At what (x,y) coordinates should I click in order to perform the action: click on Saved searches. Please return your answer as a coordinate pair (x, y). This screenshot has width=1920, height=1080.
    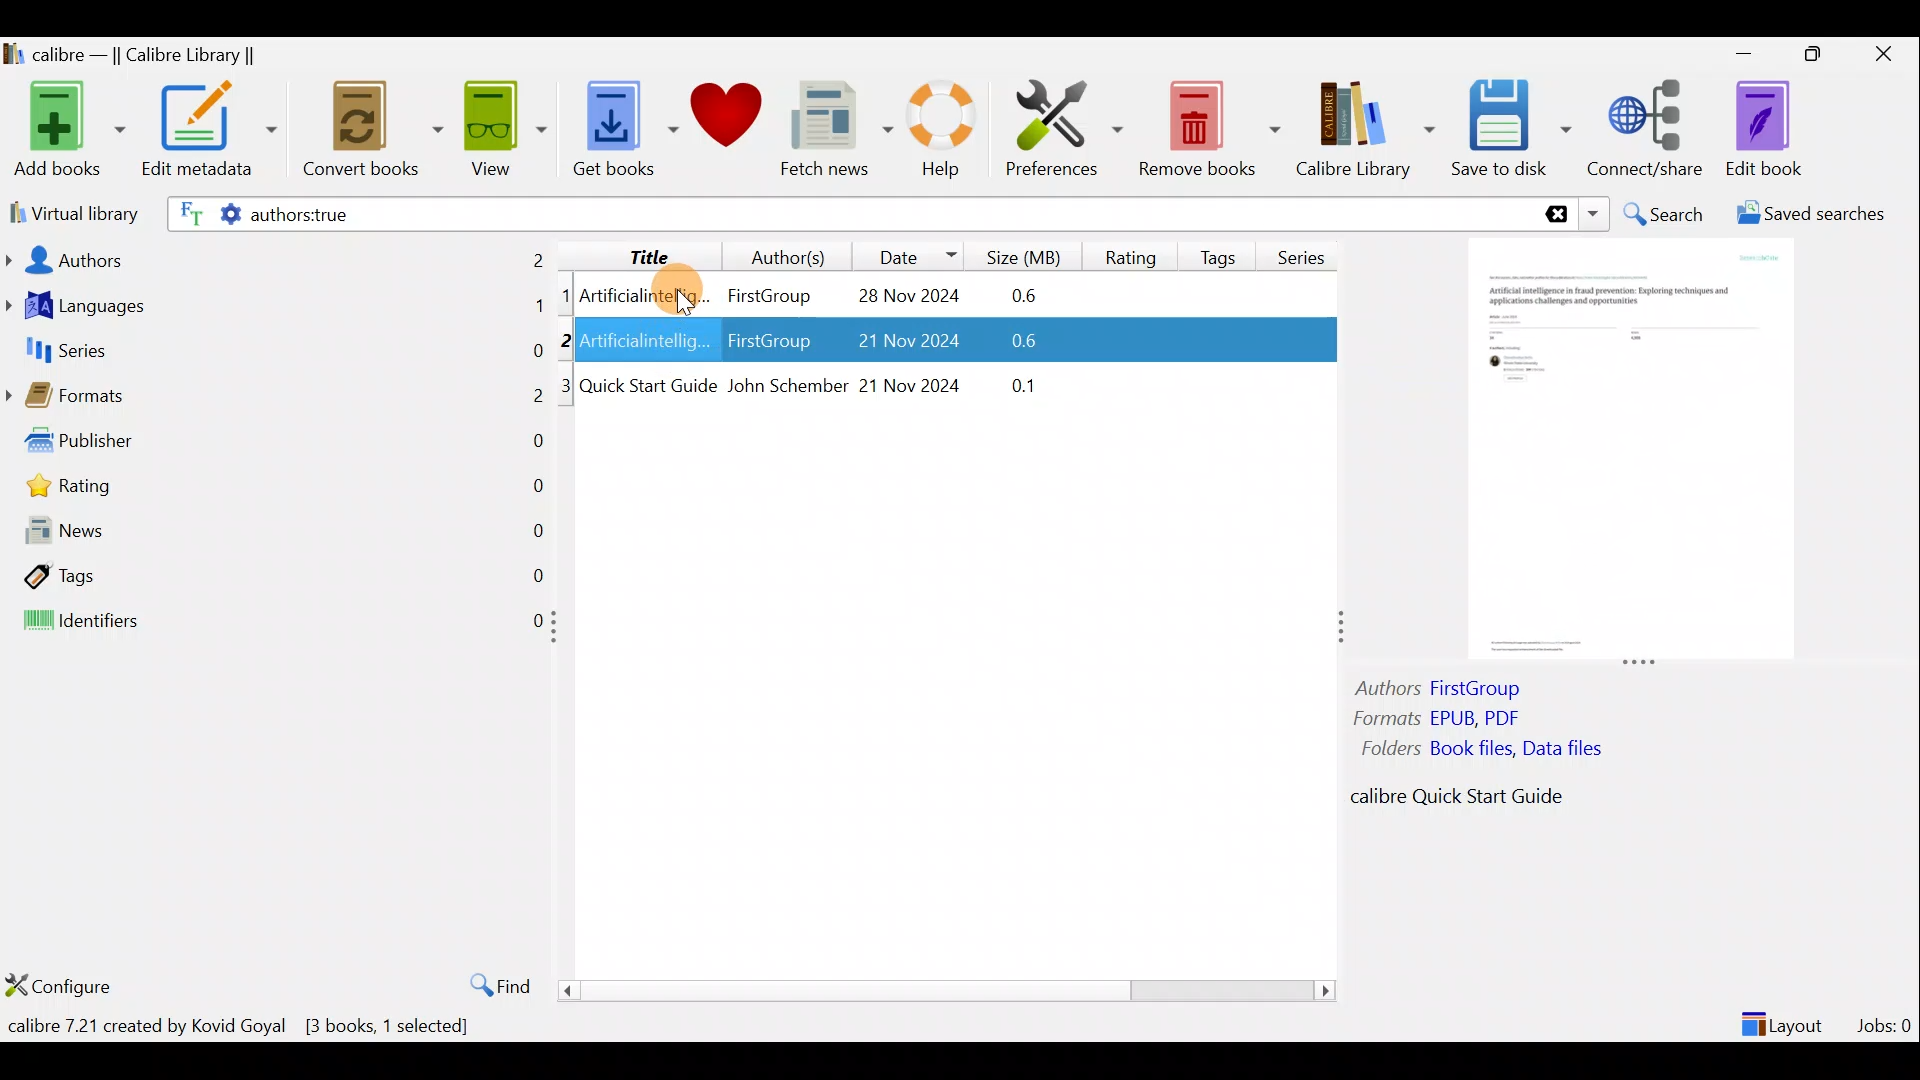
    Looking at the image, I should click on (1817, 216).